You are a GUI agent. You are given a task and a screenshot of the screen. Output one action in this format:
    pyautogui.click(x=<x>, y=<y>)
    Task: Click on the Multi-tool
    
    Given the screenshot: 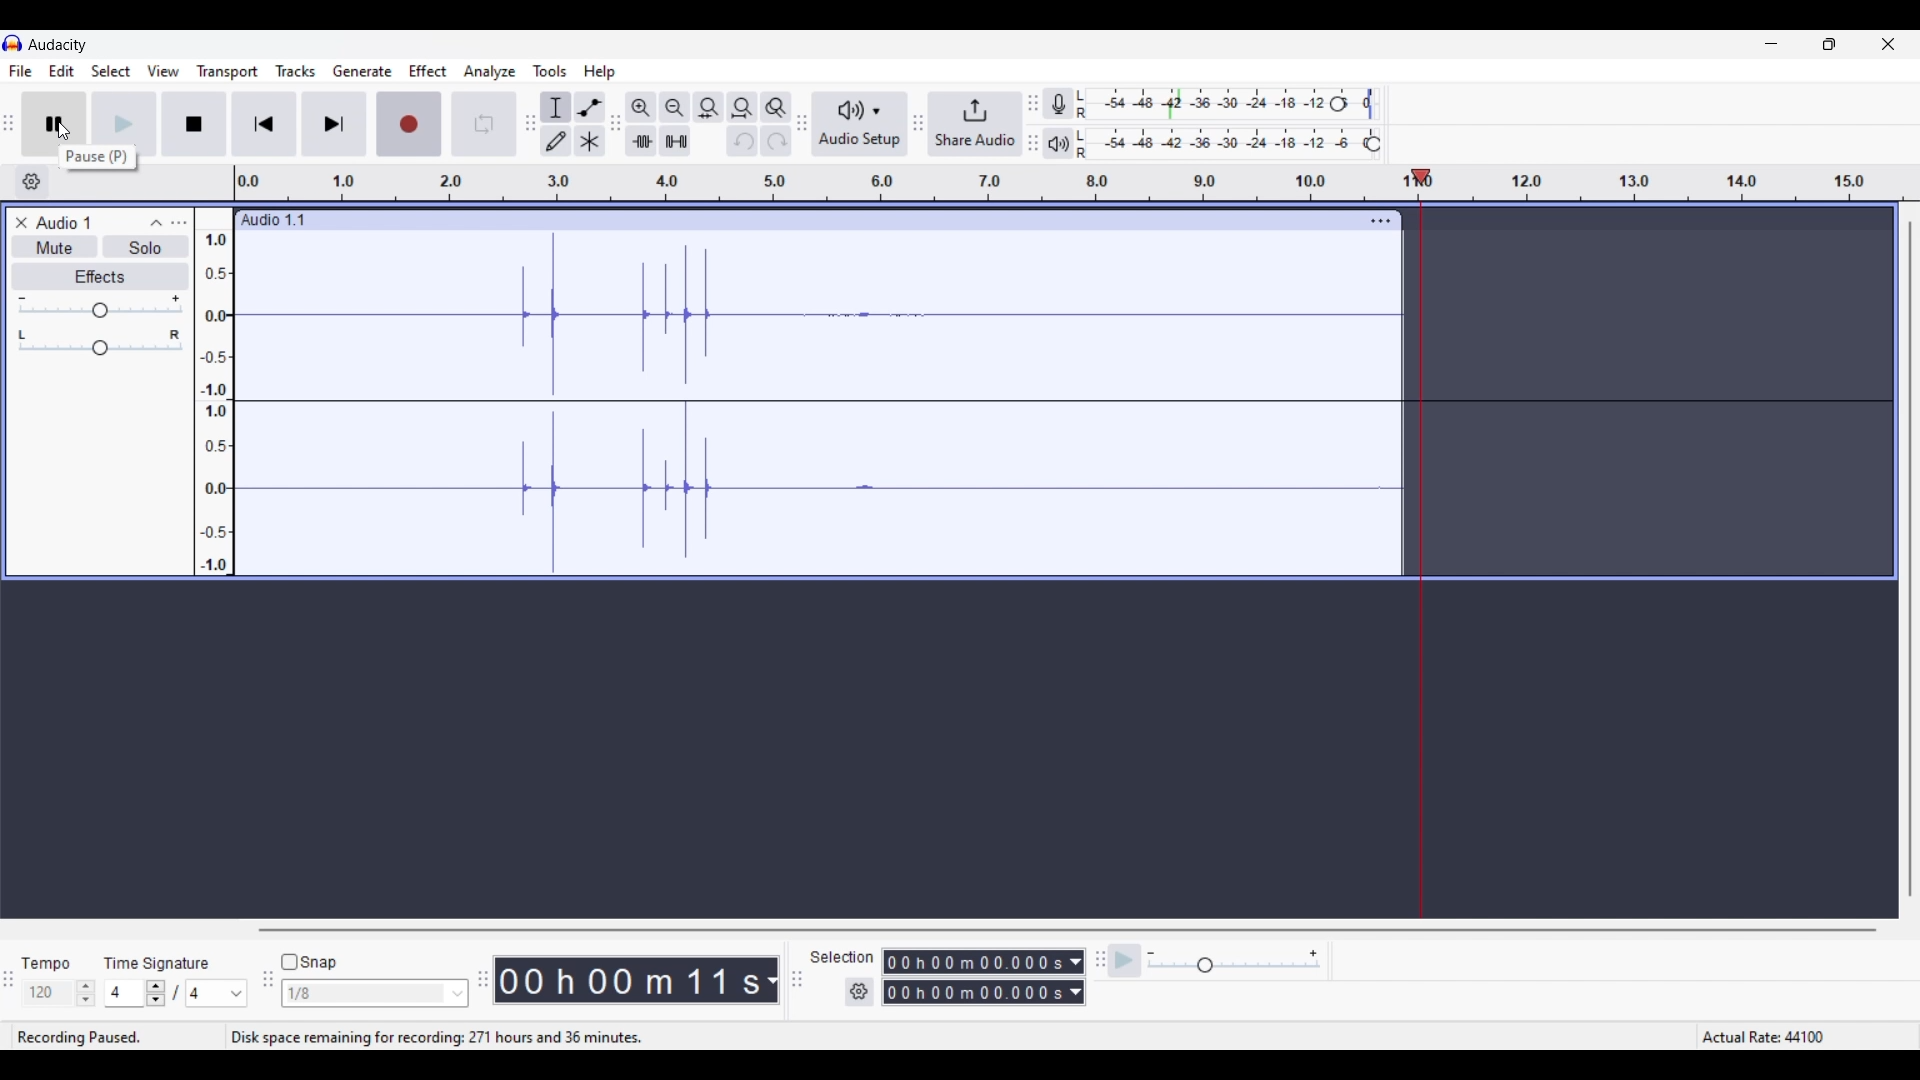 What is the action you would take?
    pyautogui.click(x=590, y=141)
    